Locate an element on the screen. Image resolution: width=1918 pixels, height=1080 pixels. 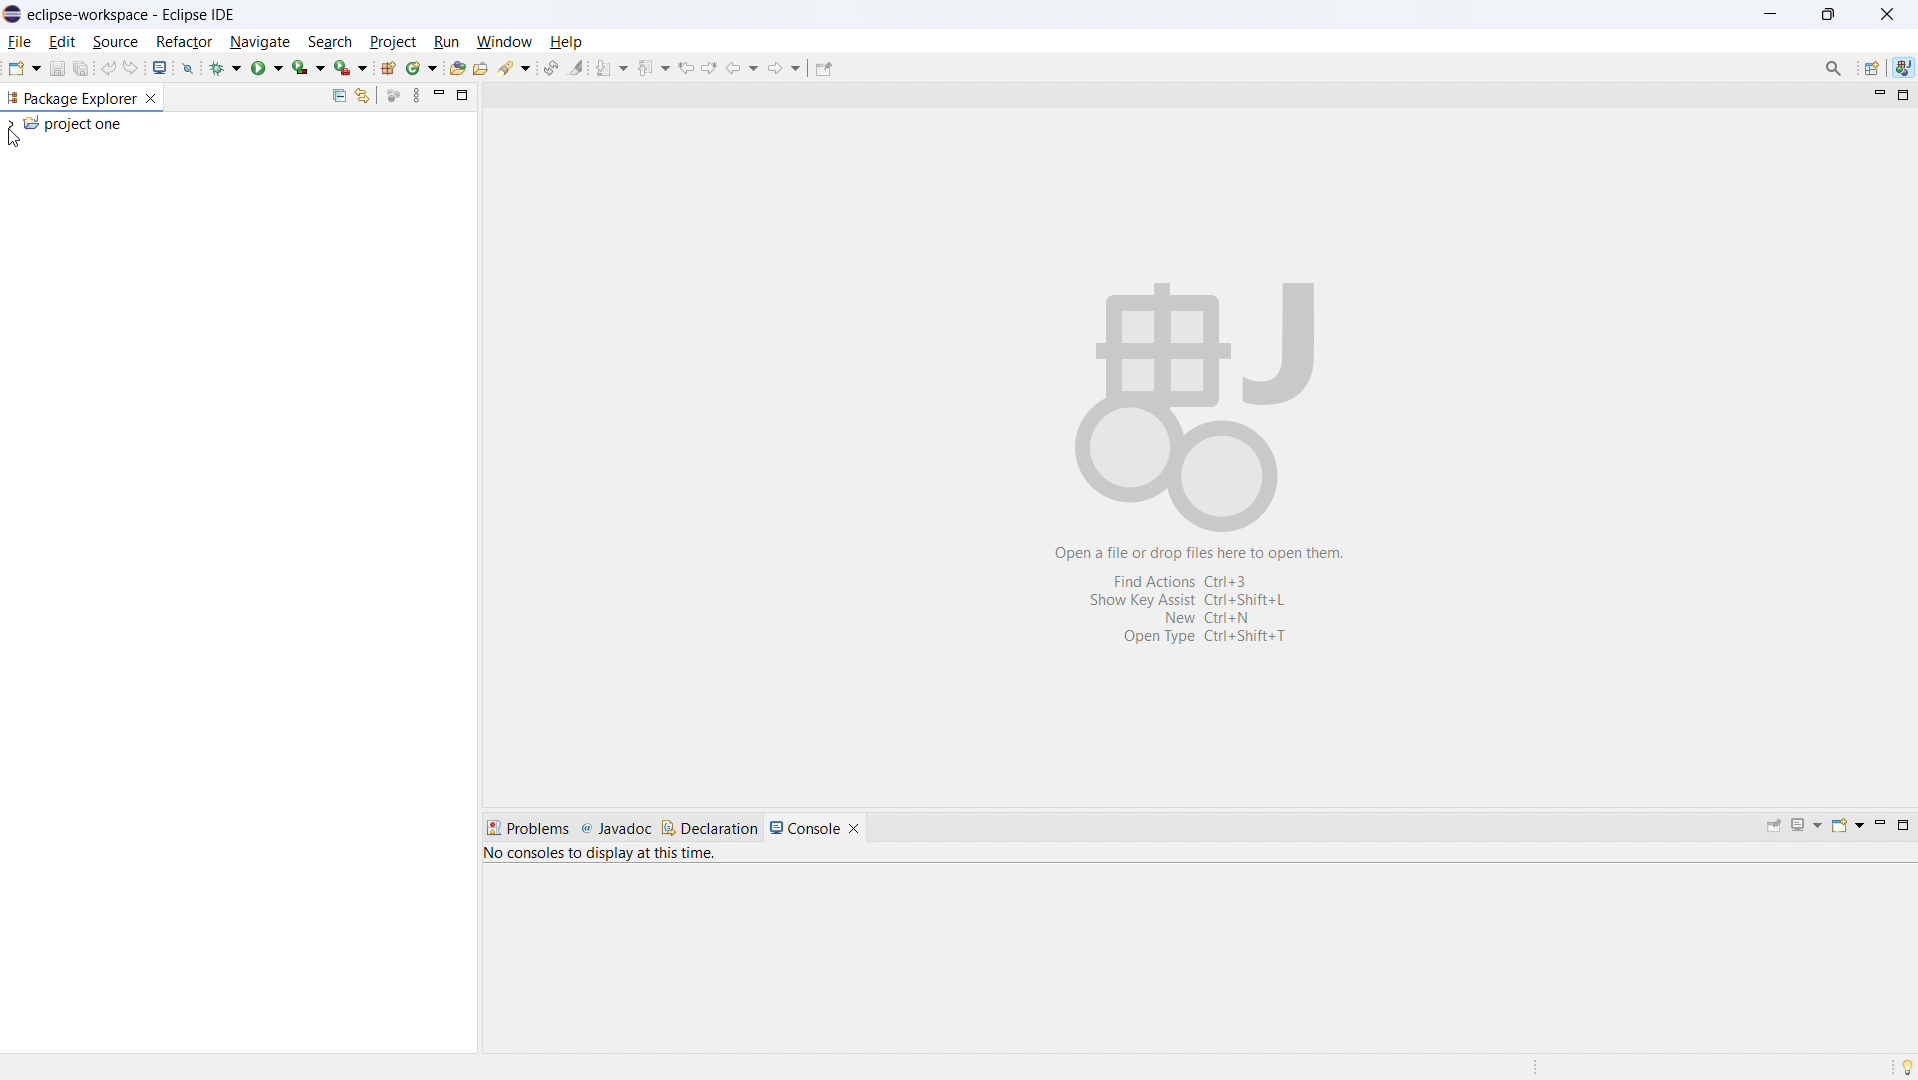
toggle ant mark occurances is located at coordinates (577, 66).